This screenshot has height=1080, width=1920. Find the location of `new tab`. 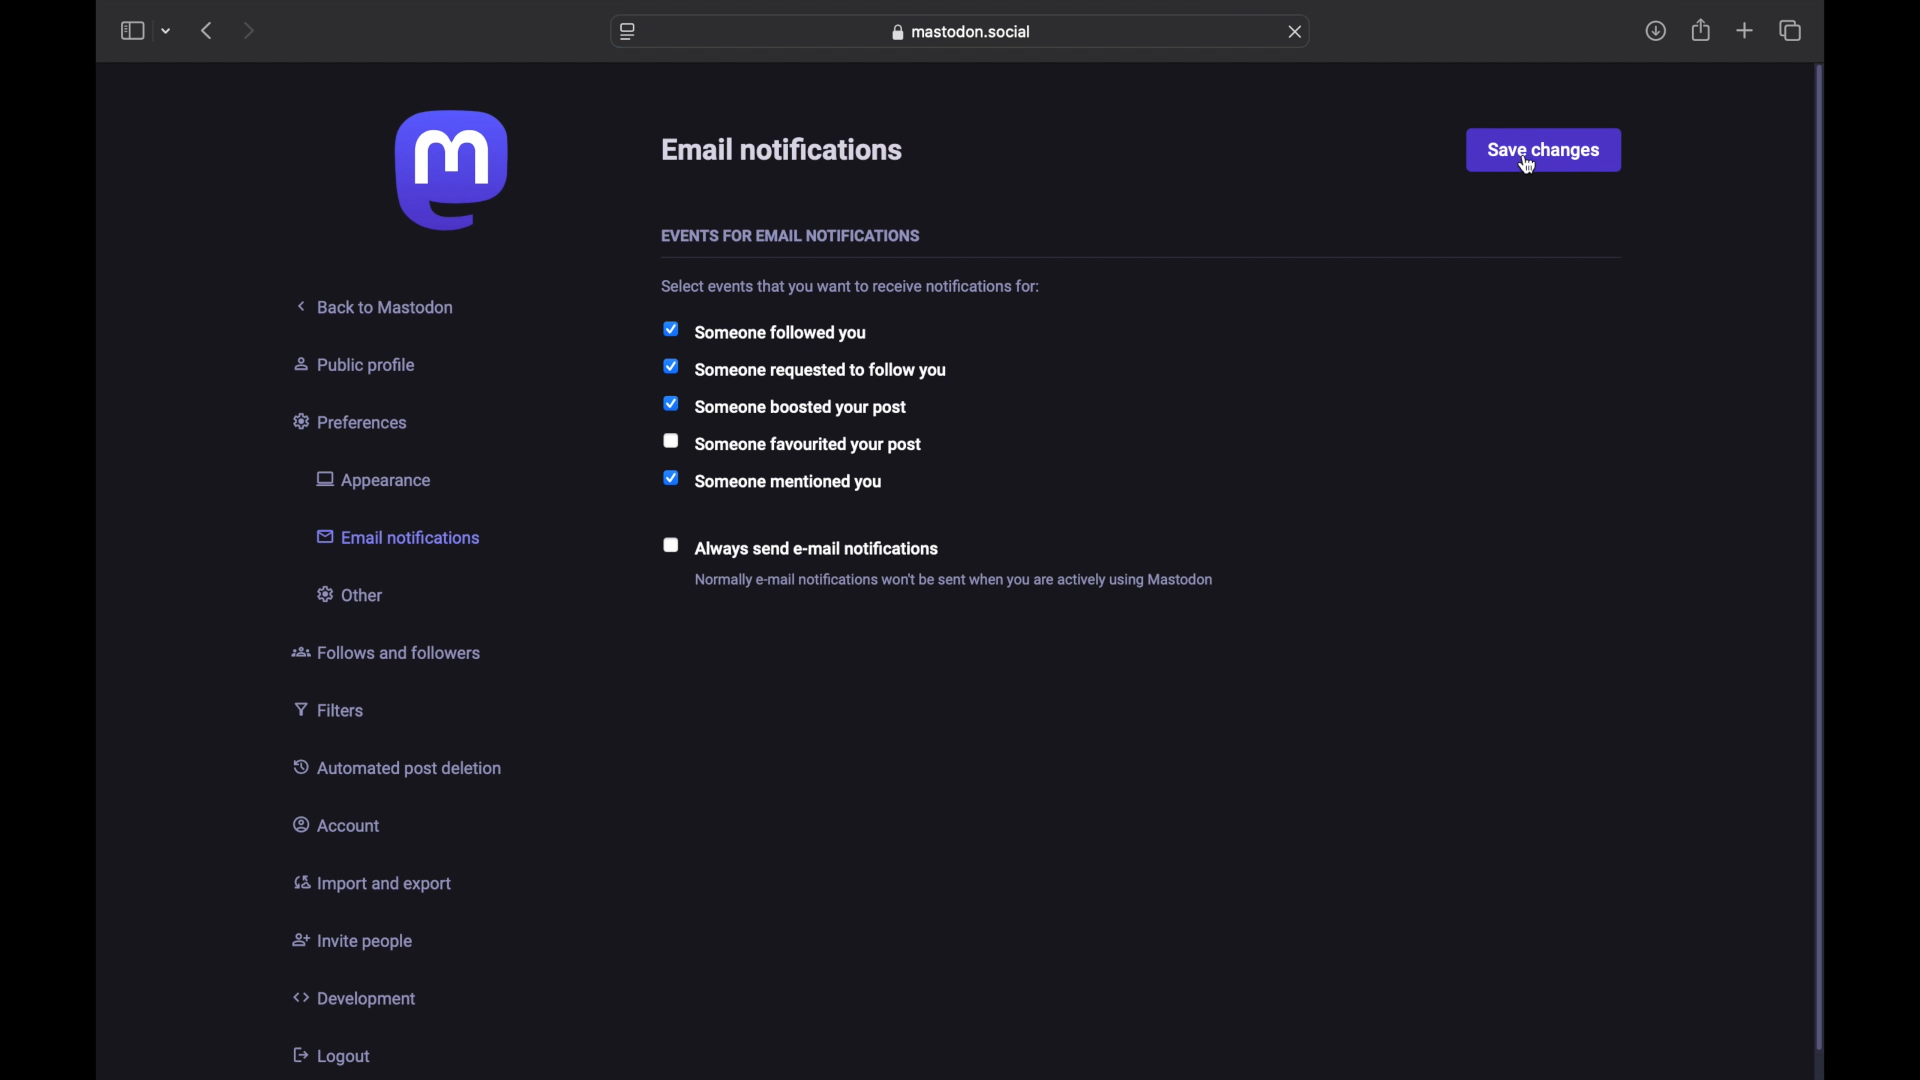

new tab is located at coordinates (1745, 31).